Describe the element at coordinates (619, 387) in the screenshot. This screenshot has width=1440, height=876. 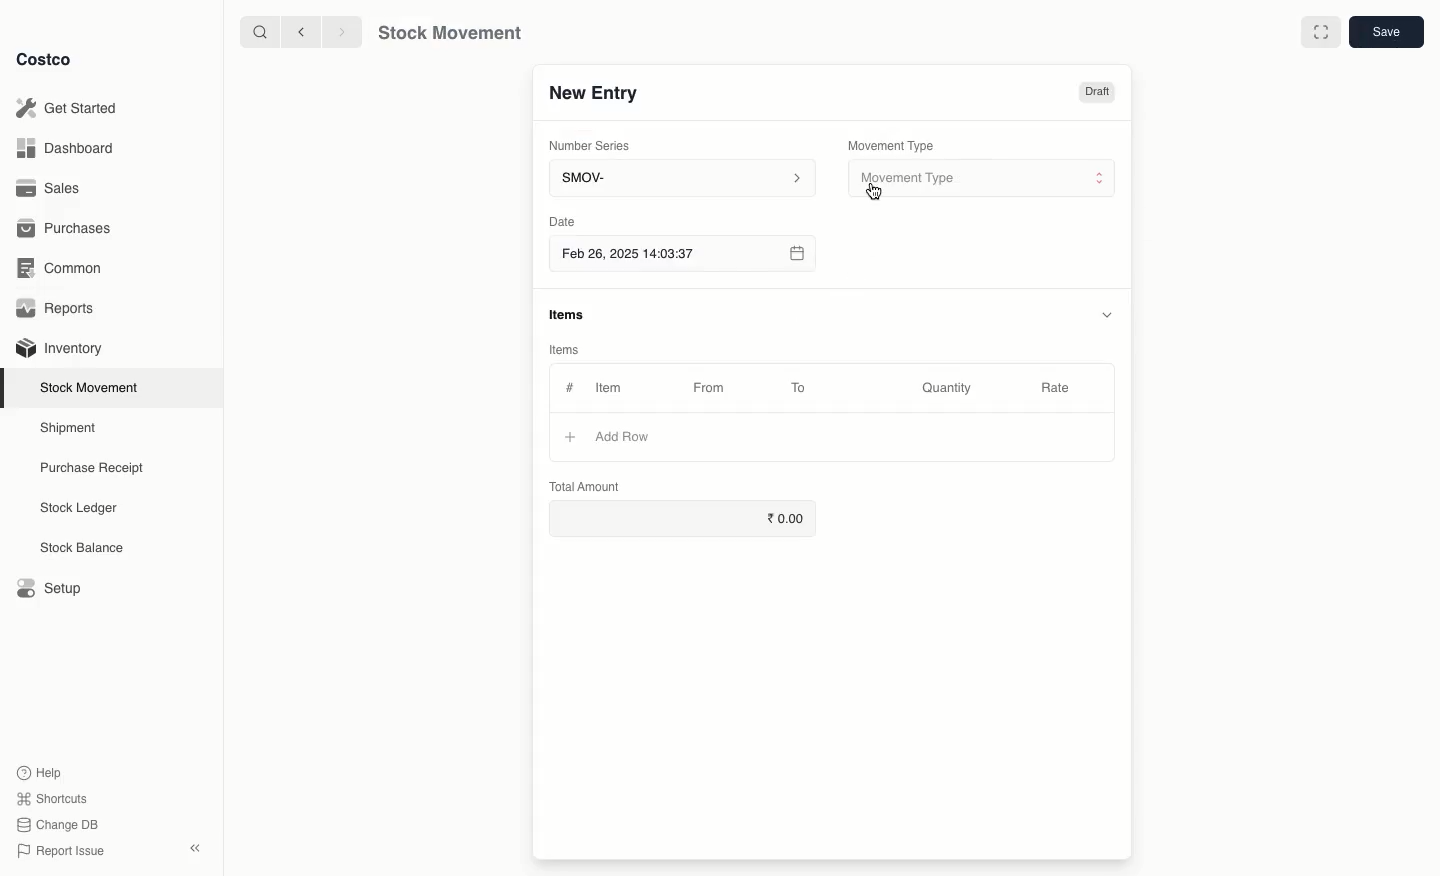
I see `Item` at that location.